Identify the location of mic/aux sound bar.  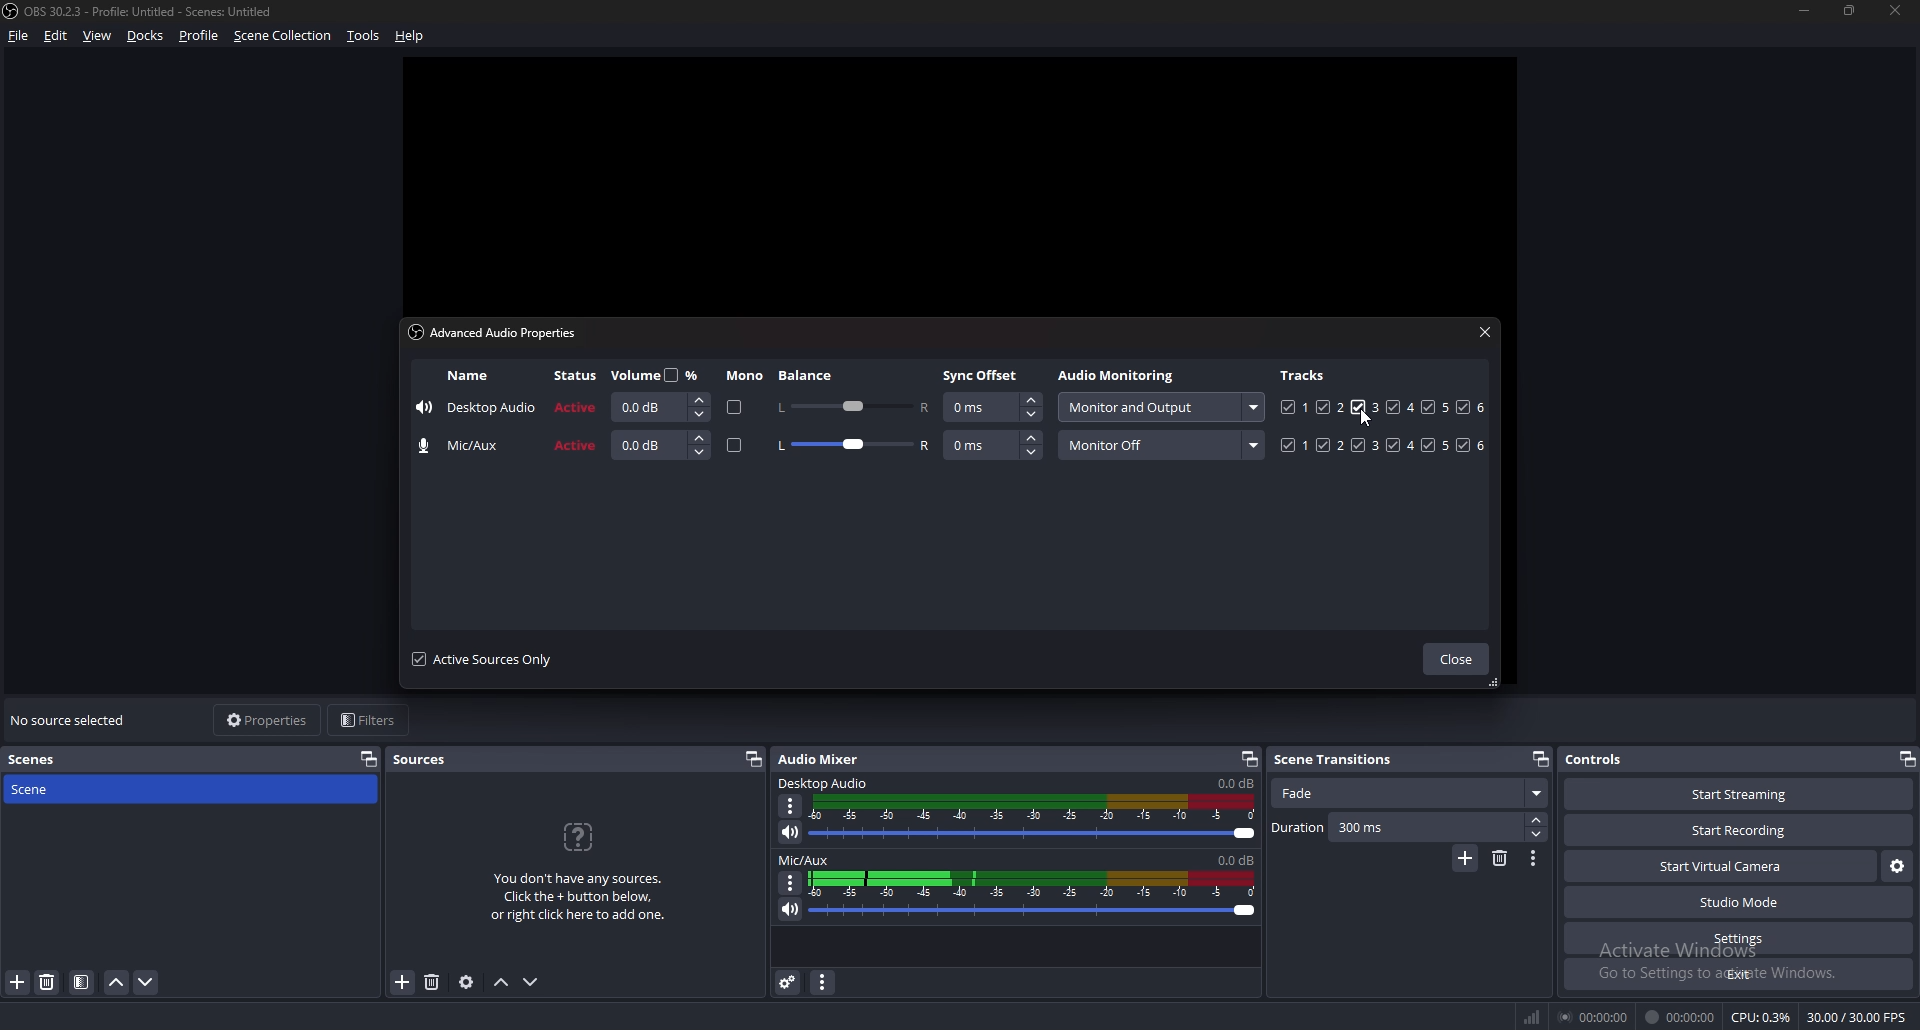
(1033, 893).